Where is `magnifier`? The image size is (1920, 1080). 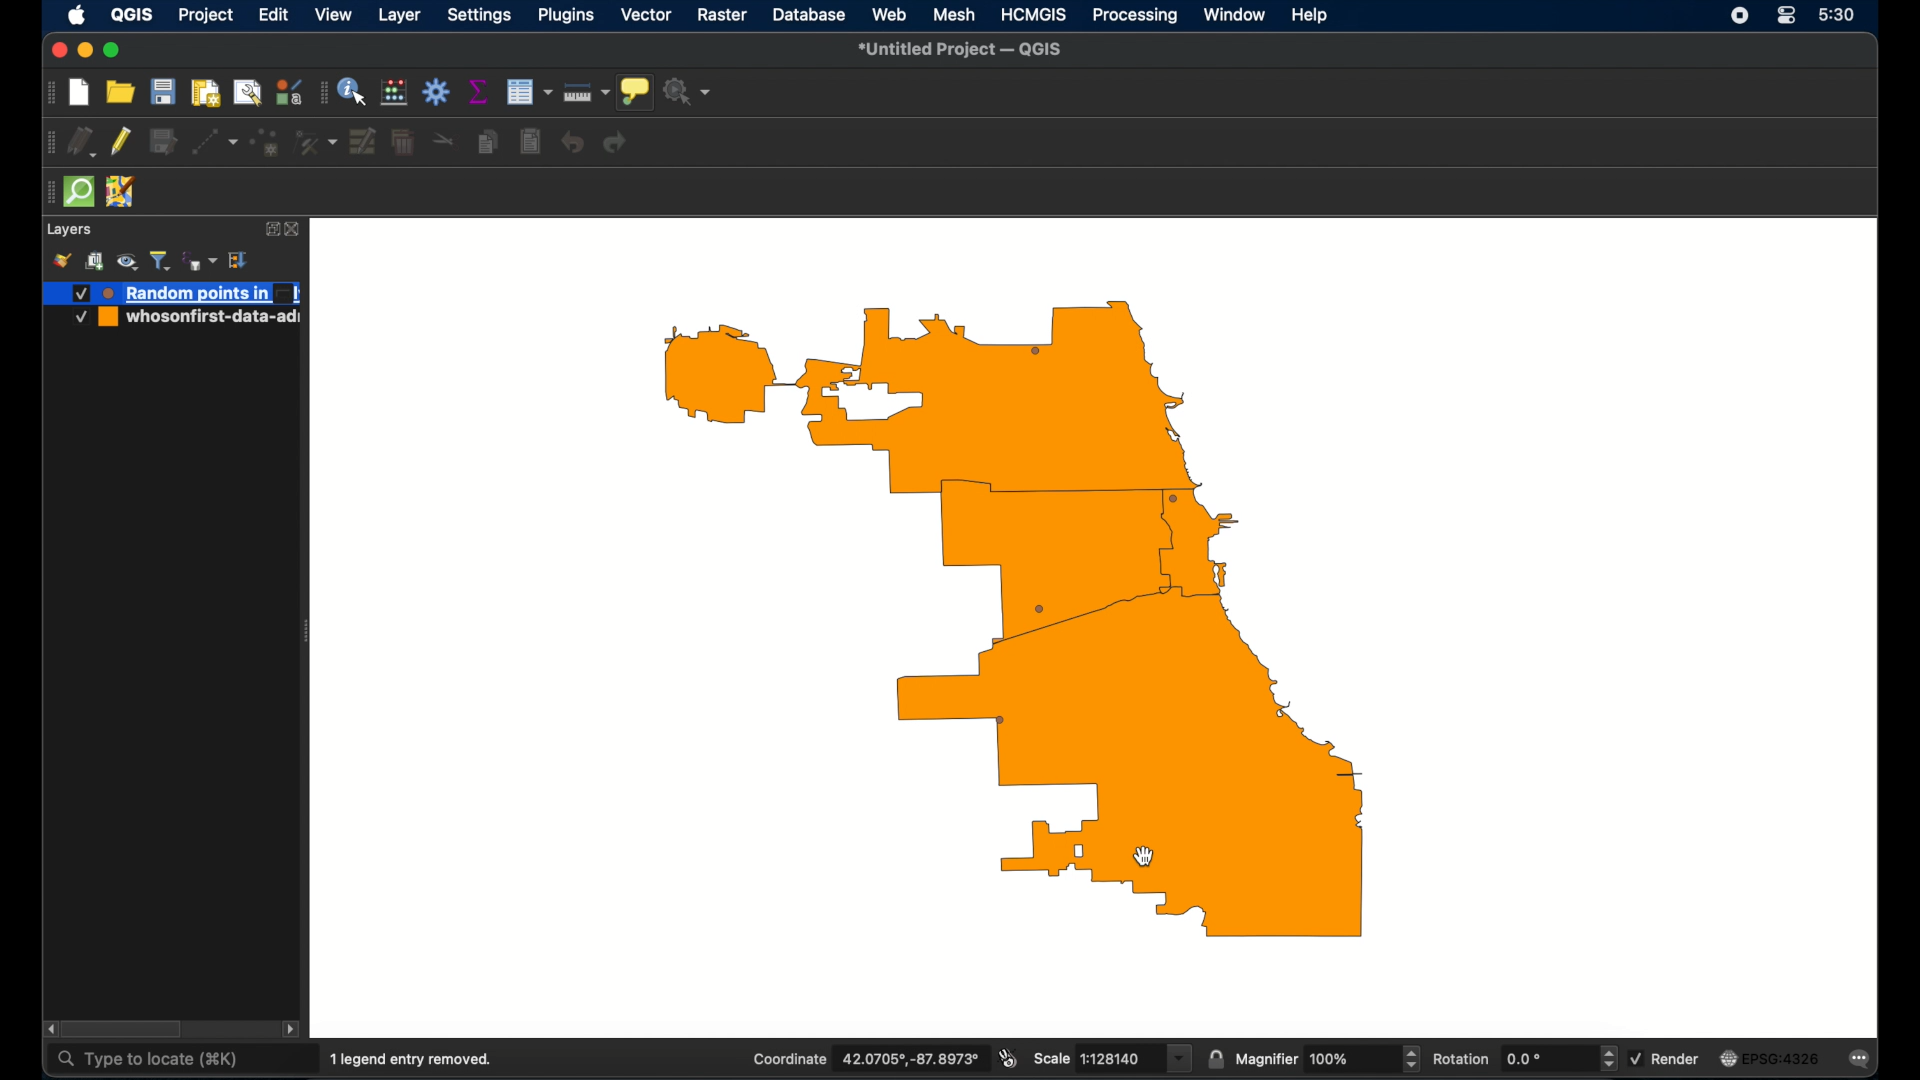
magnifier is located at coordinates (1327, 1059).